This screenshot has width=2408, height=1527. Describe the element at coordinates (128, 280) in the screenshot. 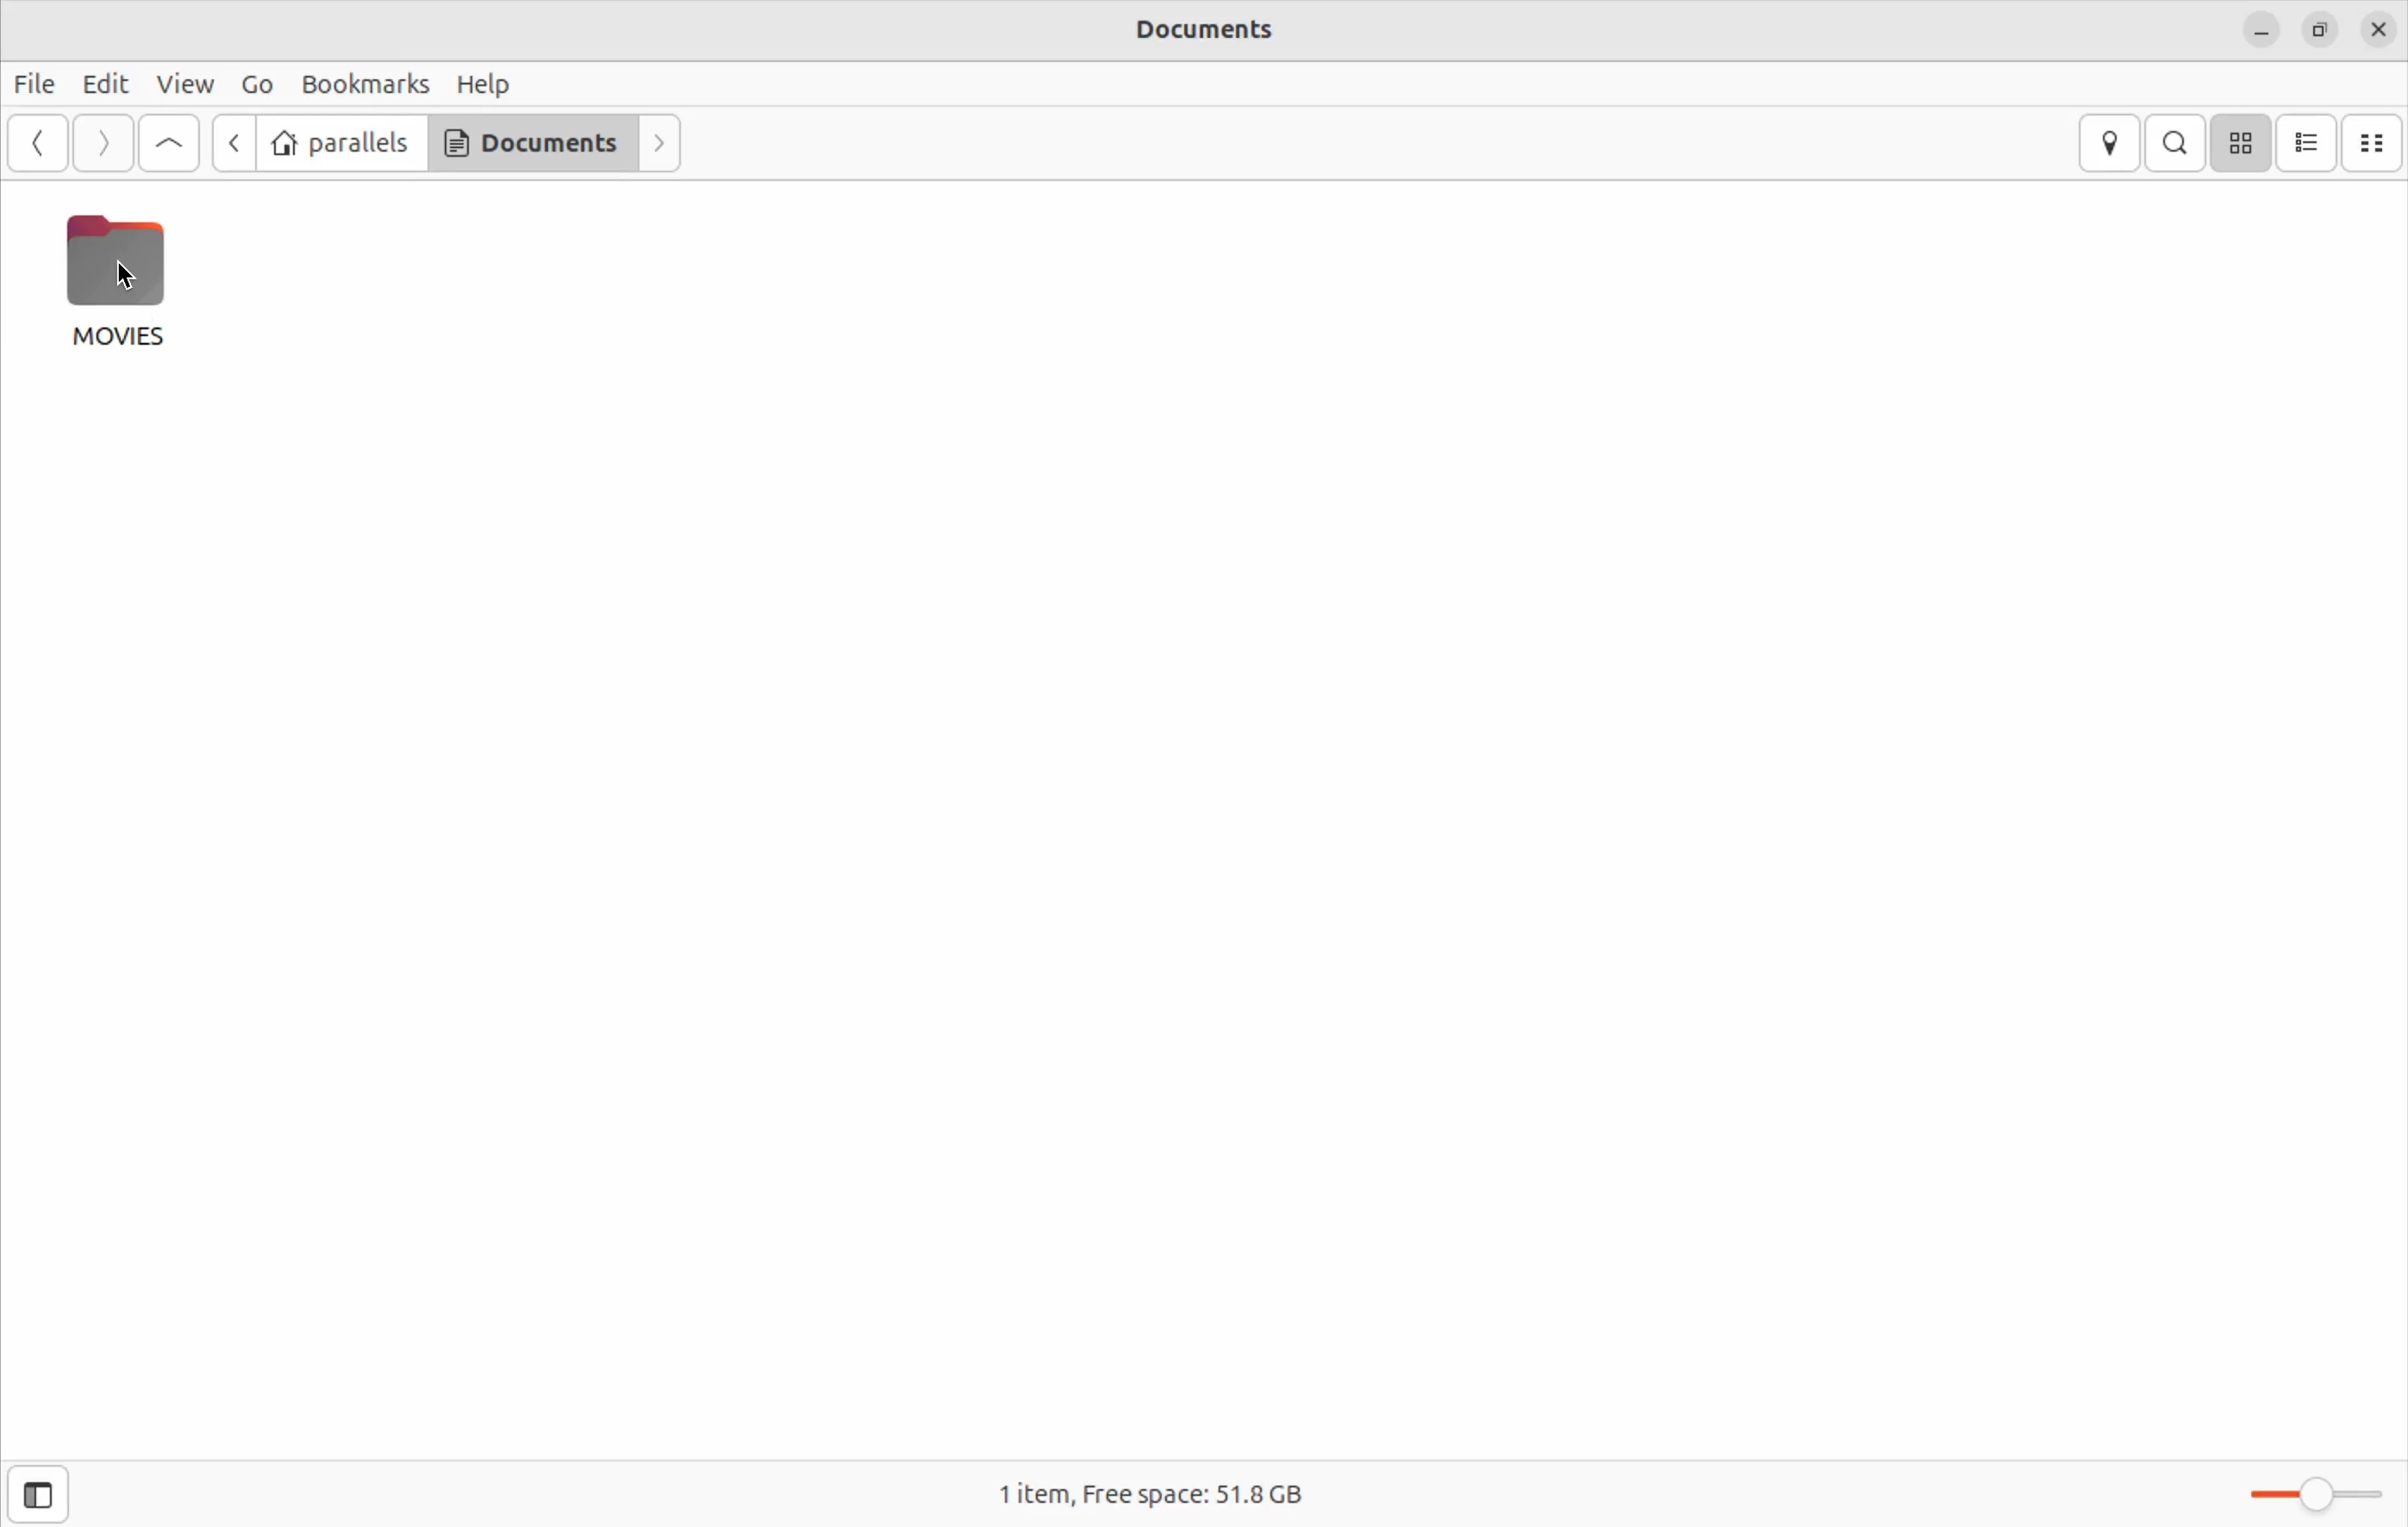

I see `Movies` at that location.